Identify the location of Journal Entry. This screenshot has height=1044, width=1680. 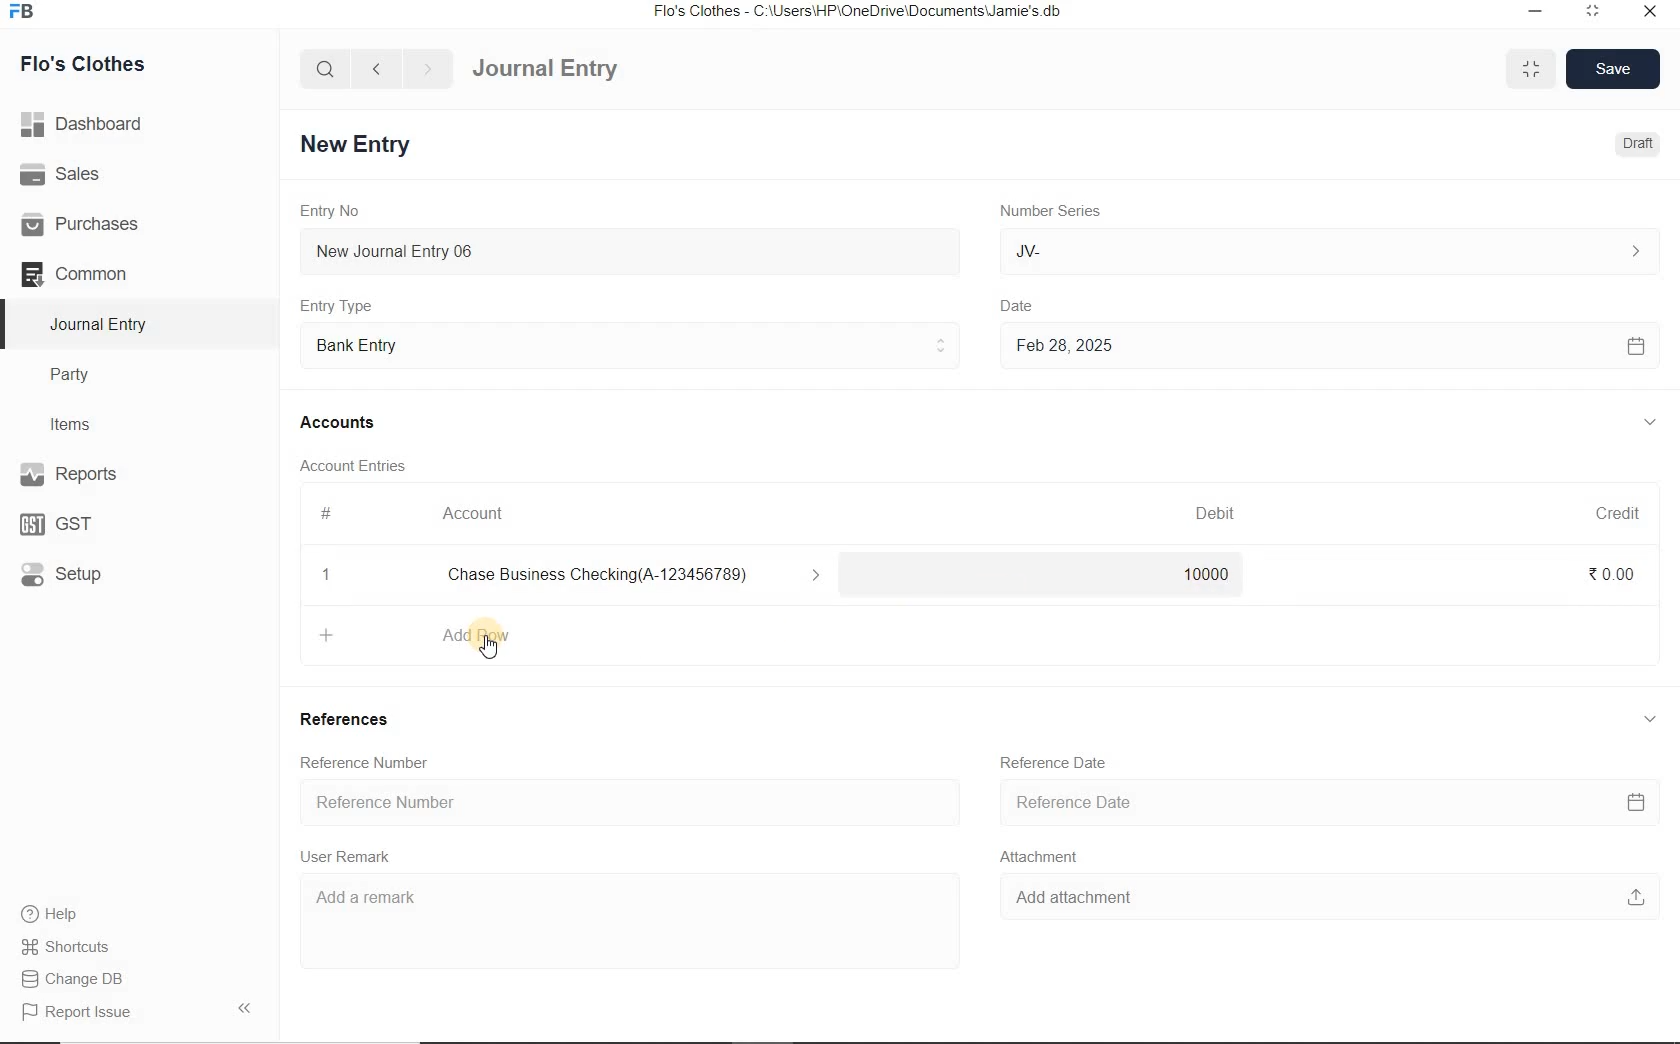
(581, 66).